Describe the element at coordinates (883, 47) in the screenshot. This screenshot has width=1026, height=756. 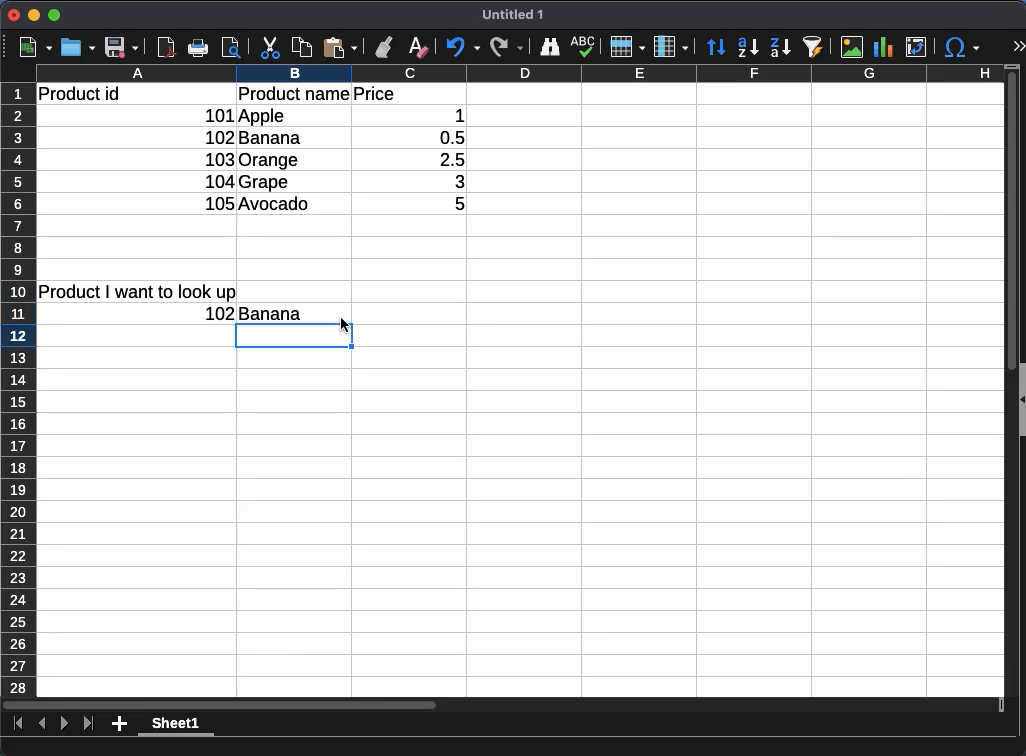
I see `chart` at that location.